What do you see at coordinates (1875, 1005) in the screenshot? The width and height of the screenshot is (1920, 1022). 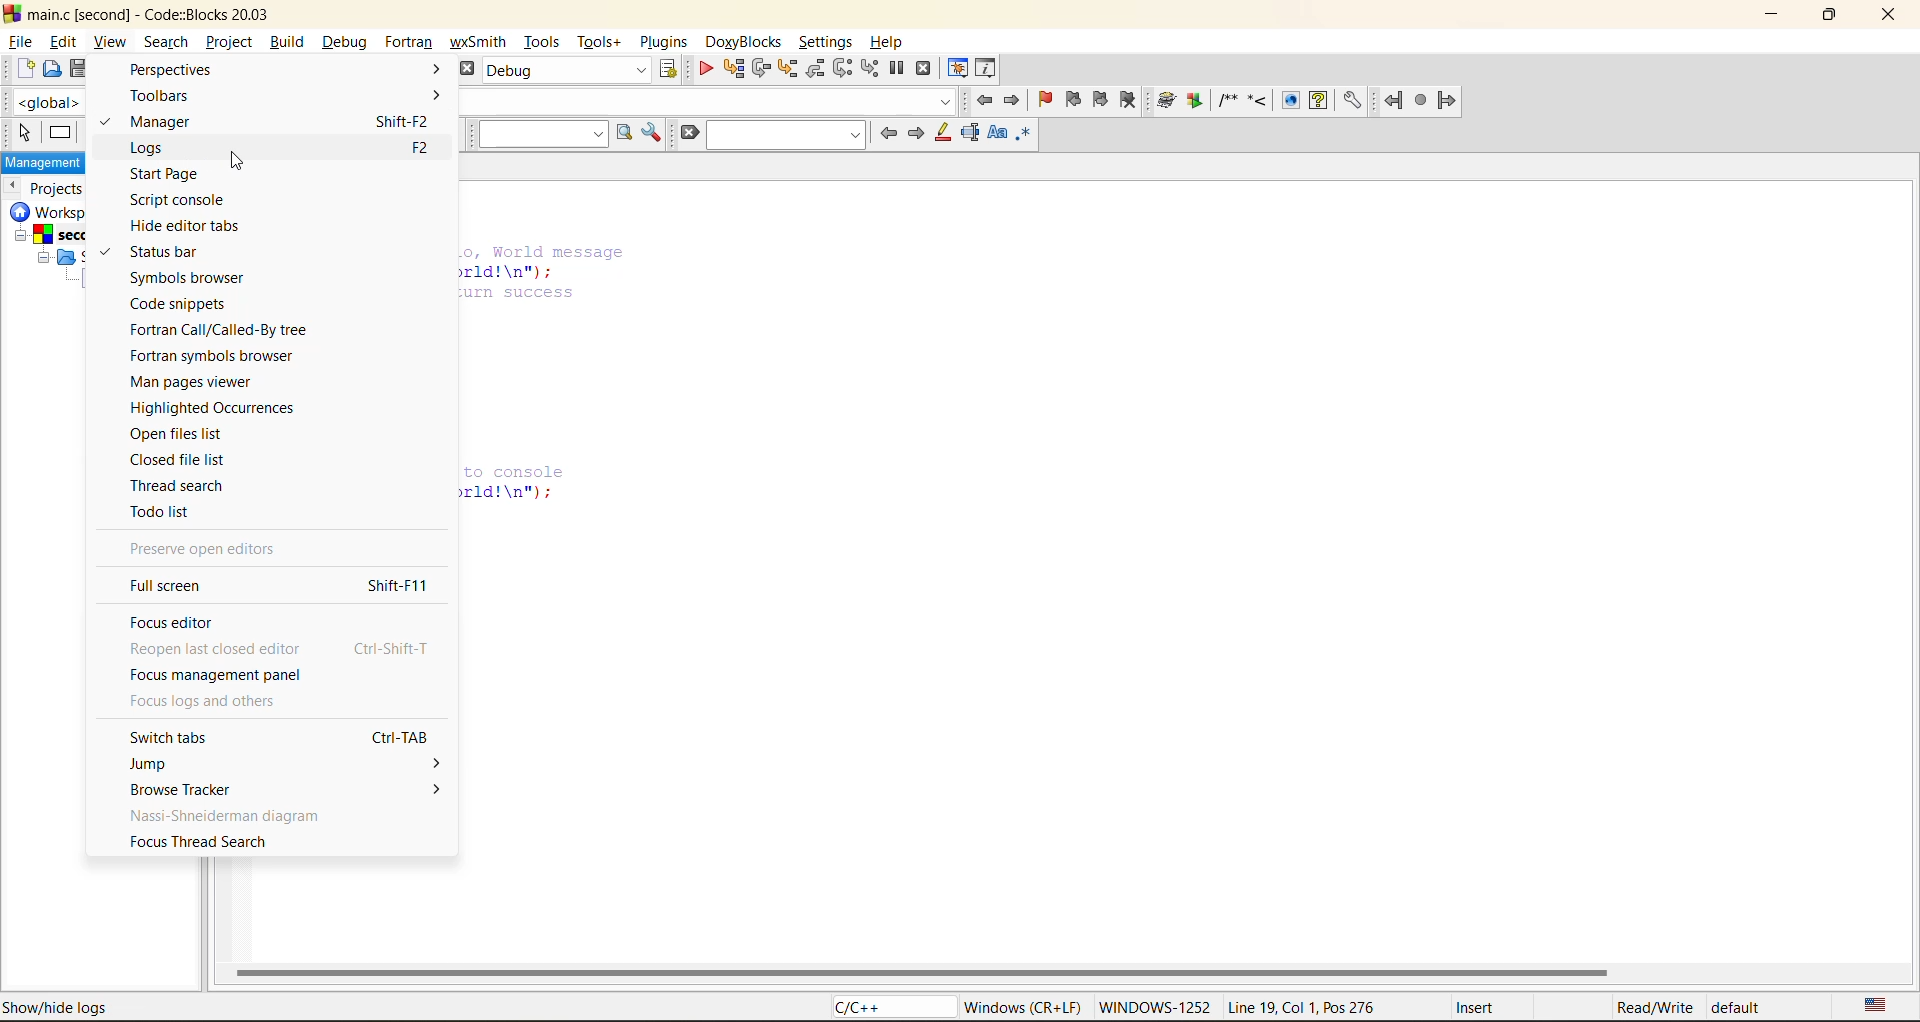 I see `text language` at bounding box center [1875, 1005].